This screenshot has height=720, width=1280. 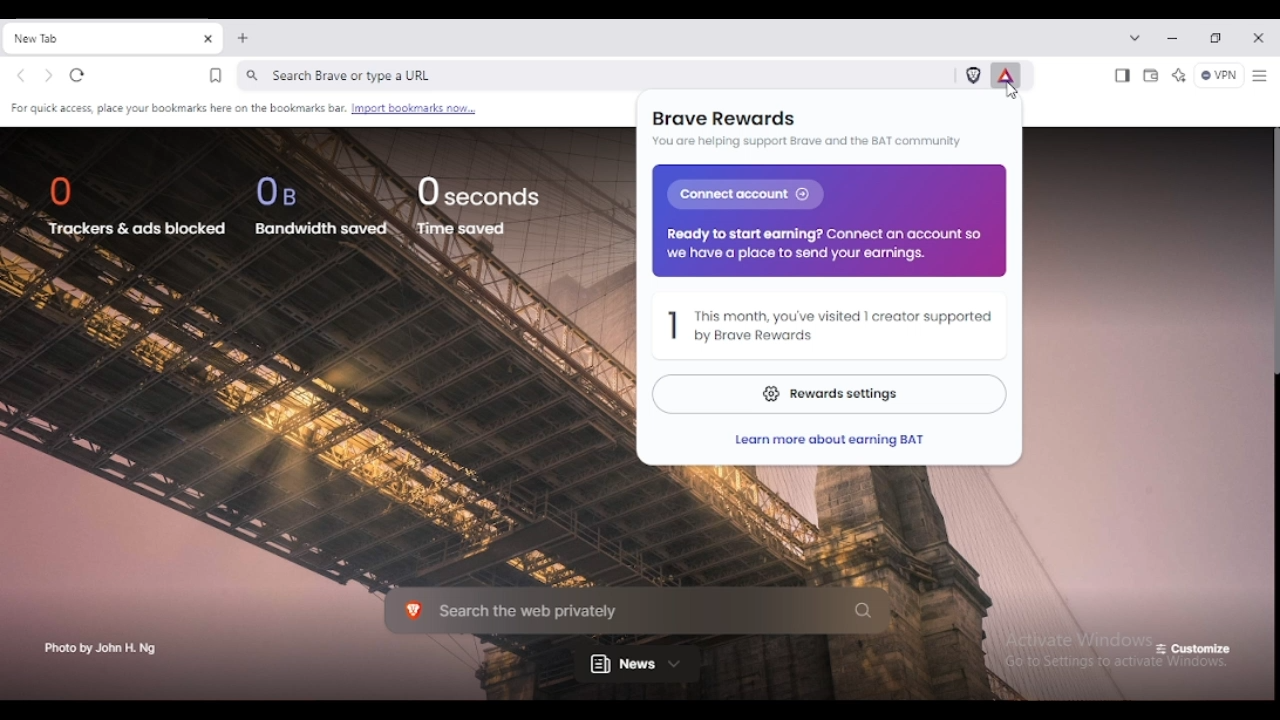 I want to click on 1, so click(x=675, y=326).